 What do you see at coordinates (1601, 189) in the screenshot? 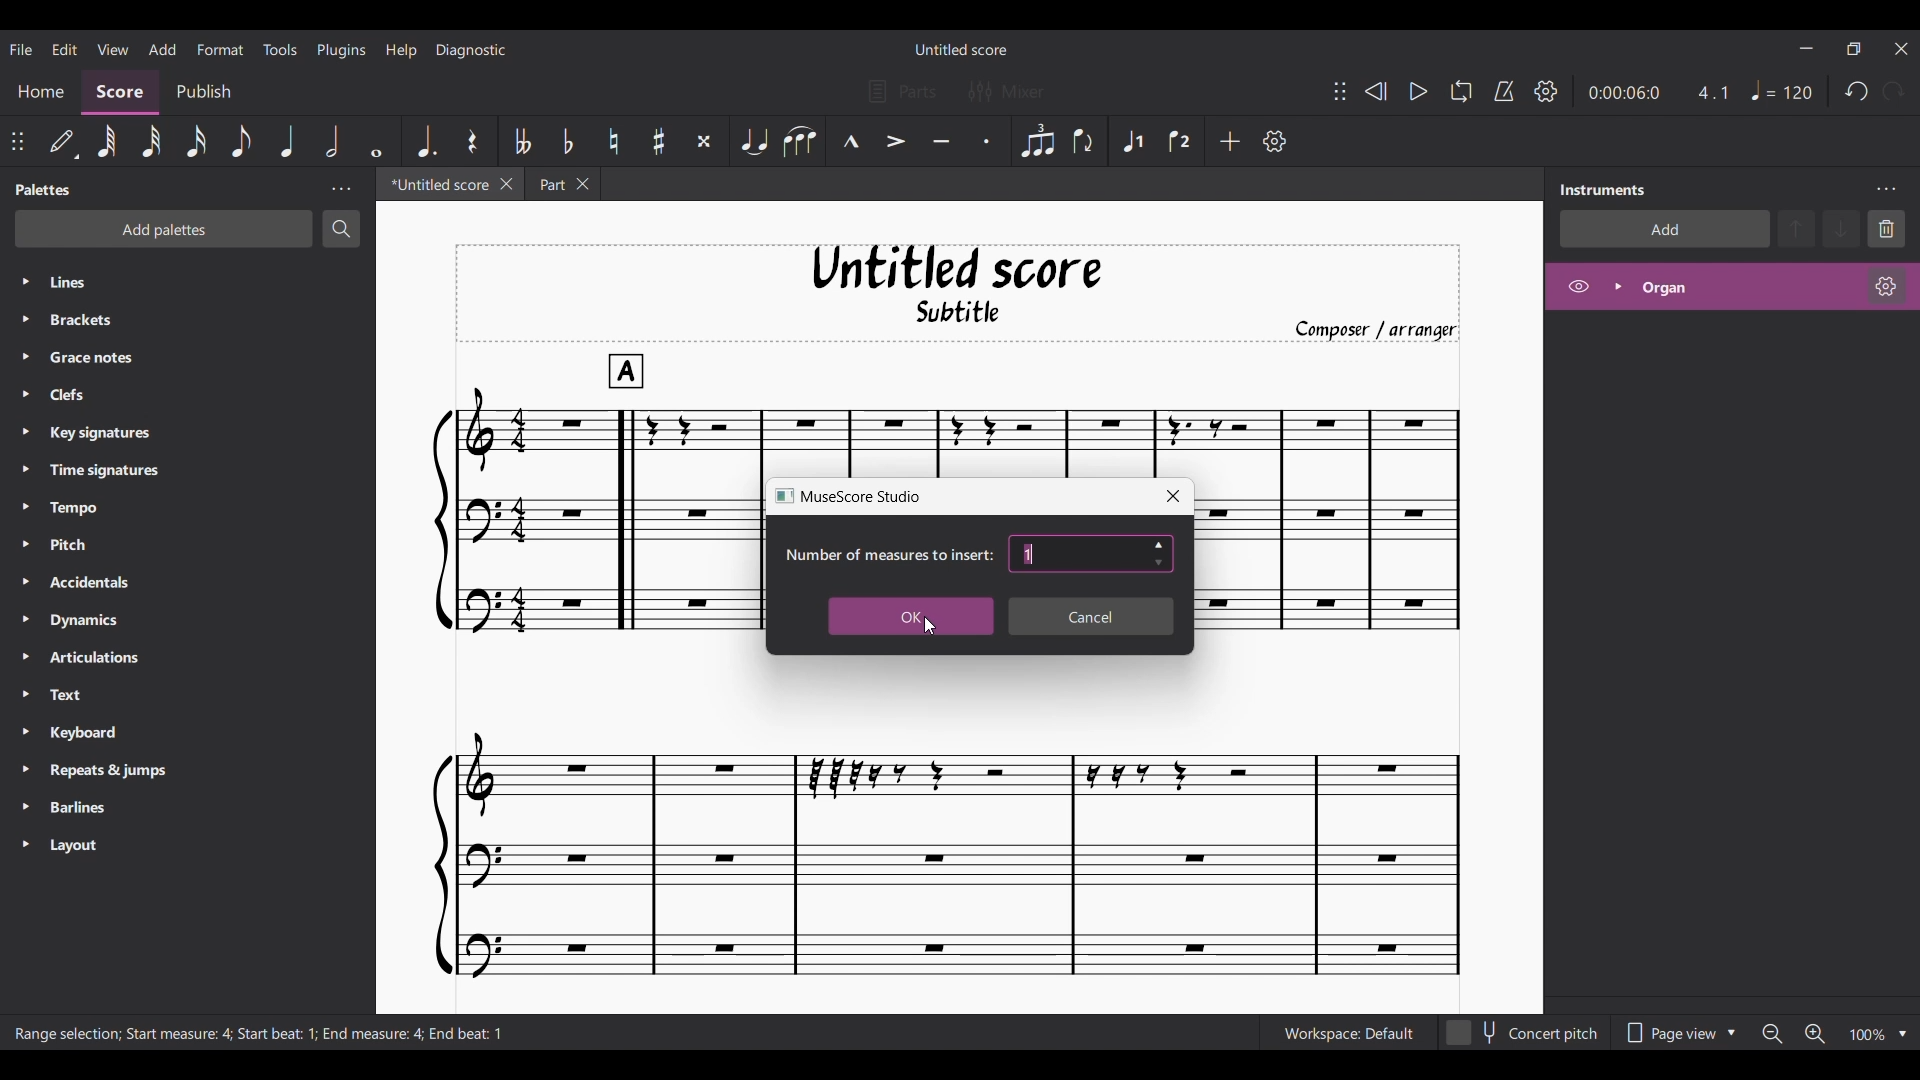
I see `Panel title` at bounding box center [1601, 189].